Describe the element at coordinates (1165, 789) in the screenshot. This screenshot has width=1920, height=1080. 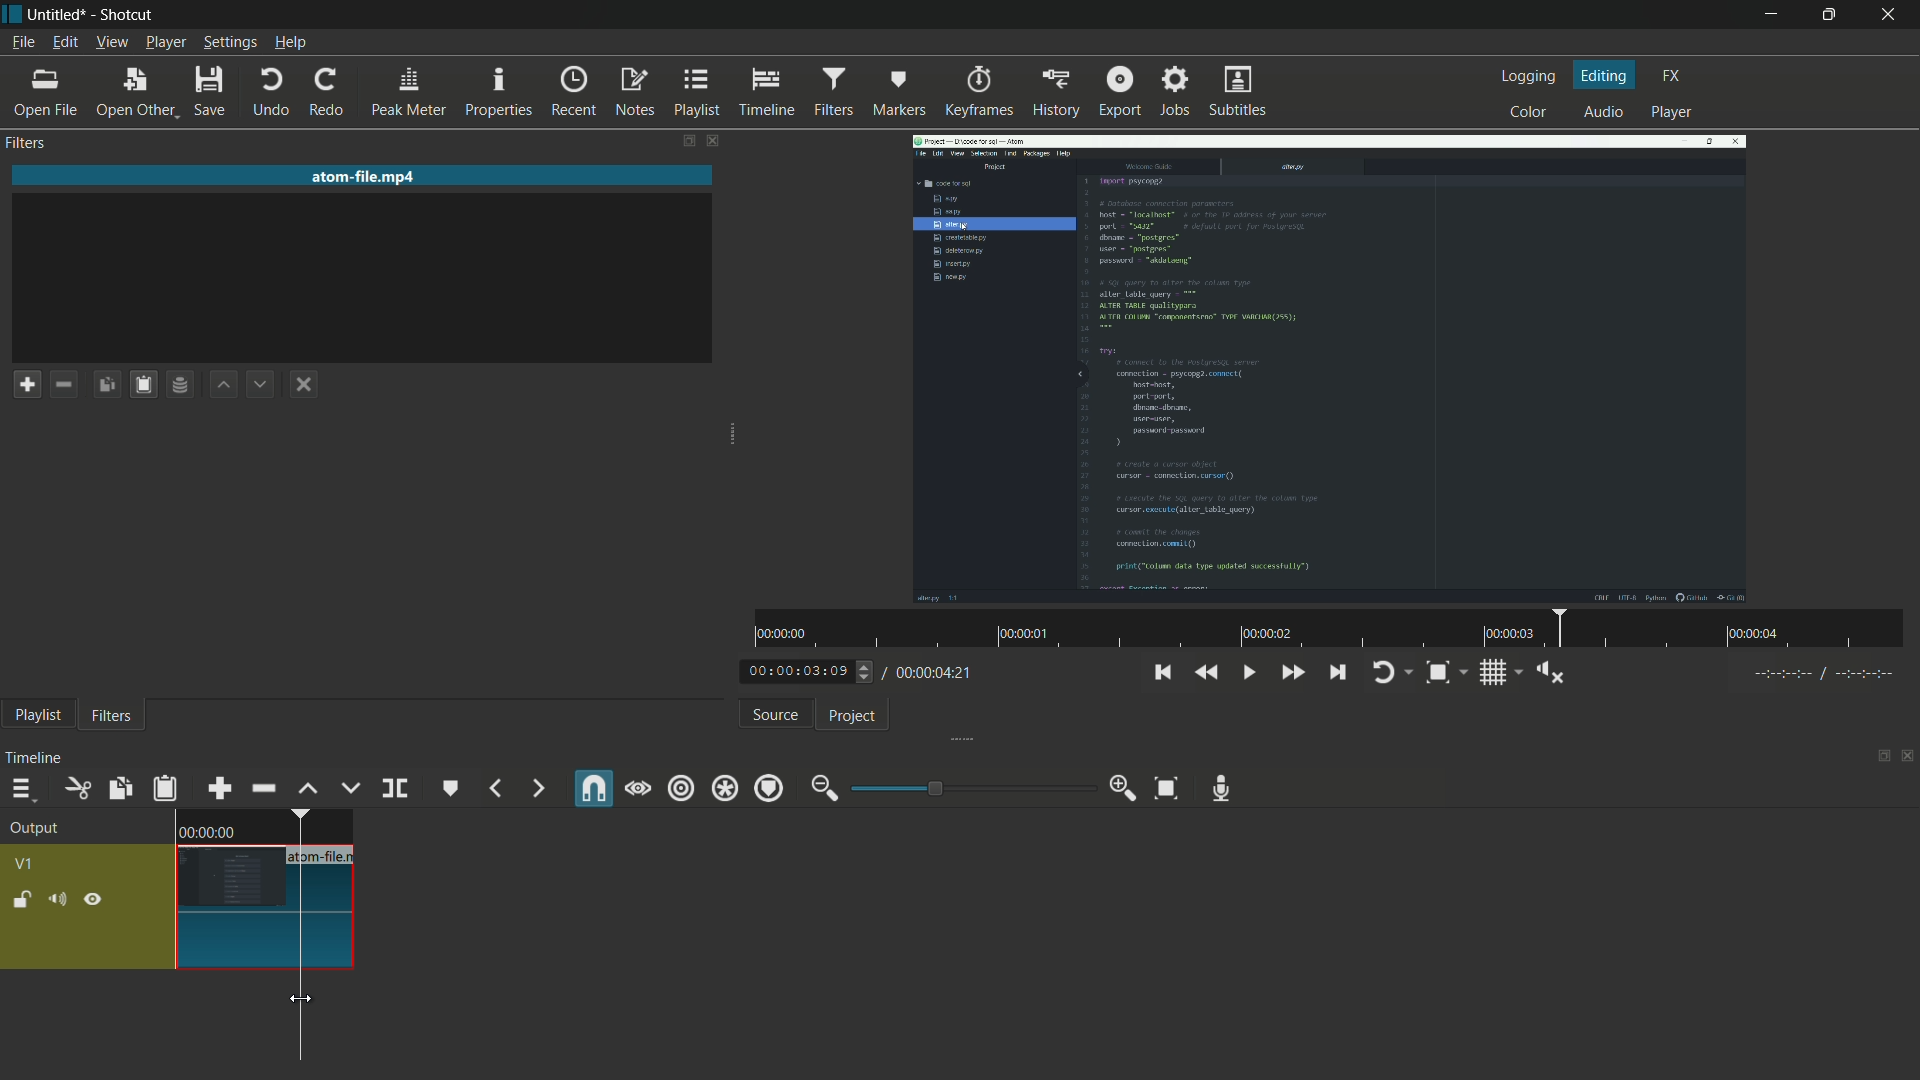
I see `zoom timeline to fit` at that location.